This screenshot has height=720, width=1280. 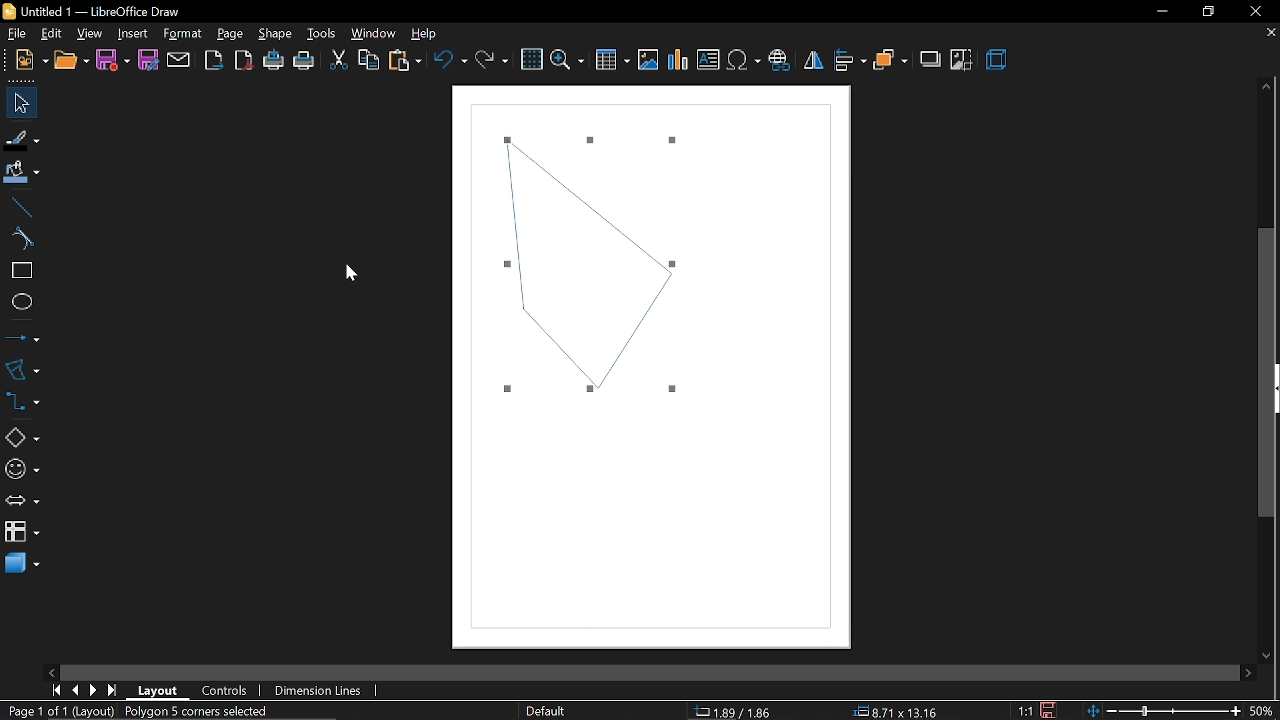 I want to click on move left, so click(x=51, y=671).